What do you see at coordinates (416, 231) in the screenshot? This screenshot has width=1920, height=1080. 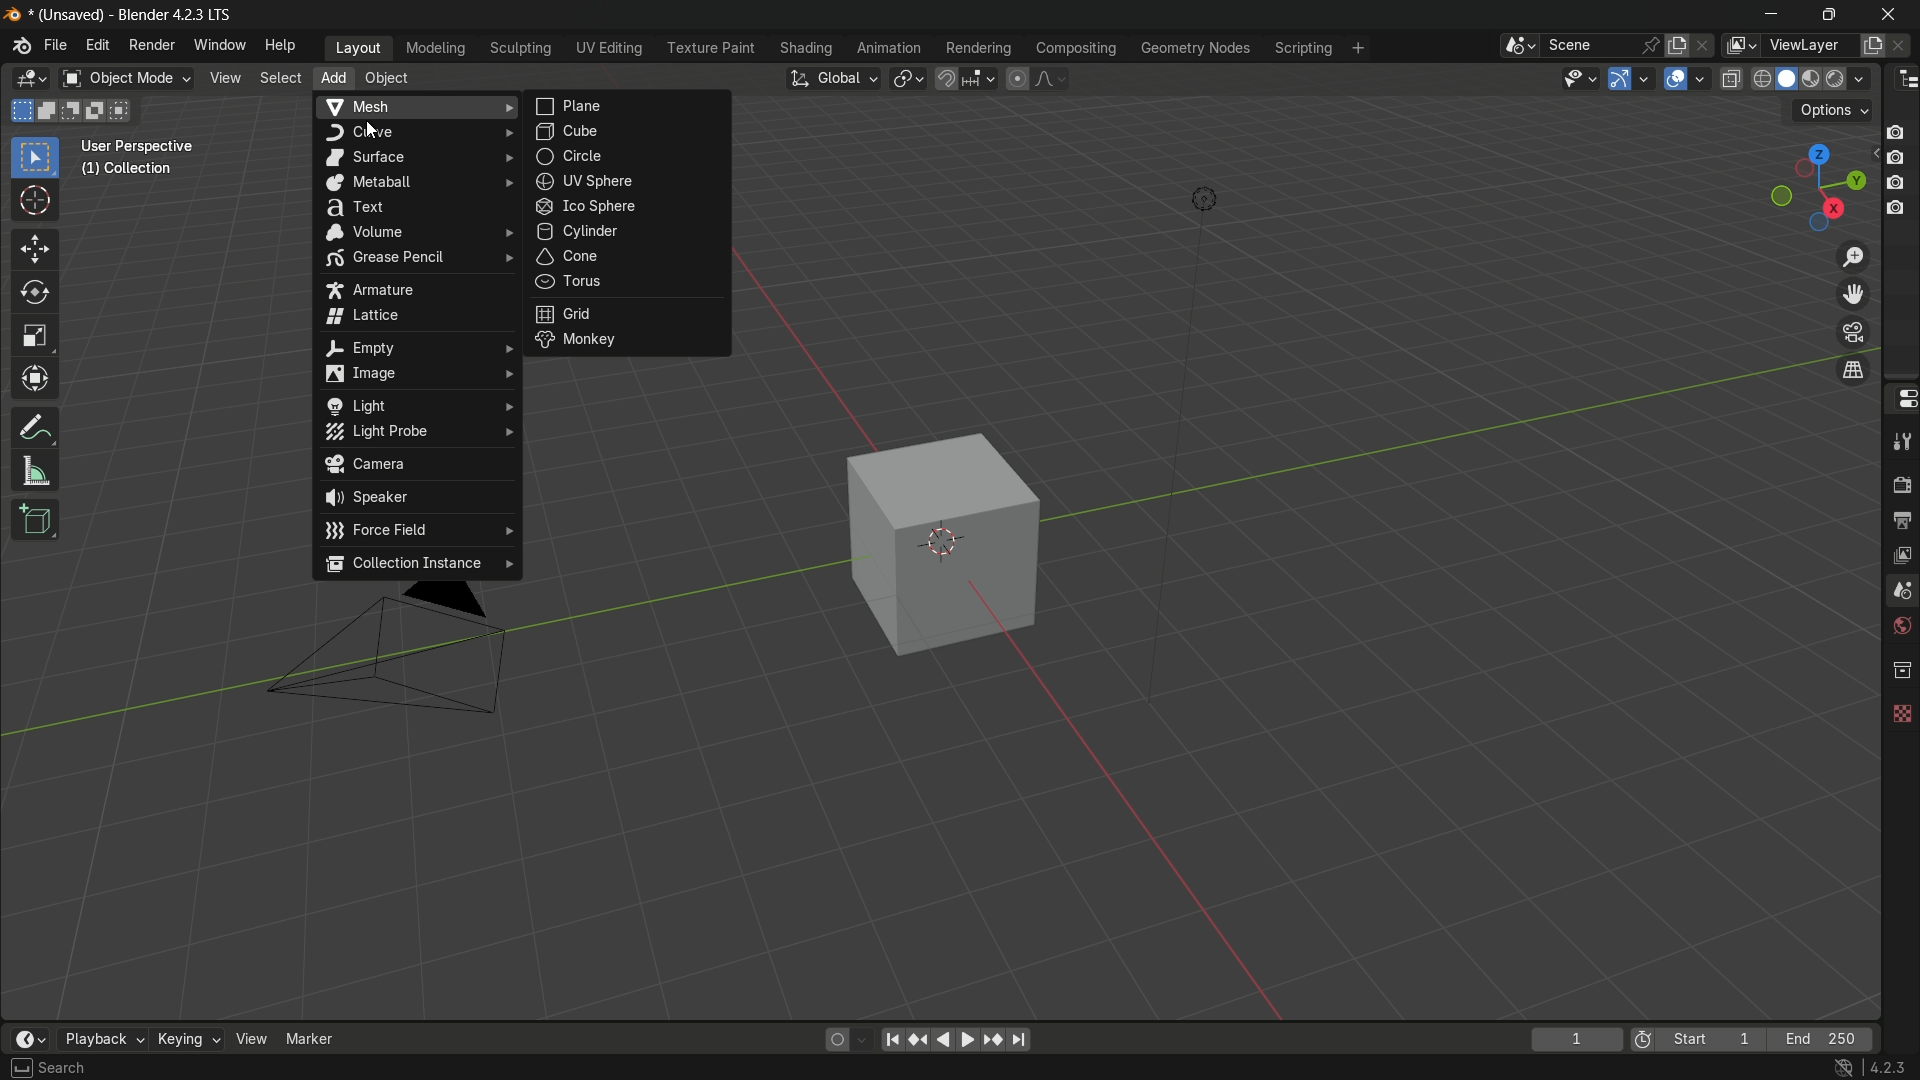 I see `volume` at bounding box center [416, 231].